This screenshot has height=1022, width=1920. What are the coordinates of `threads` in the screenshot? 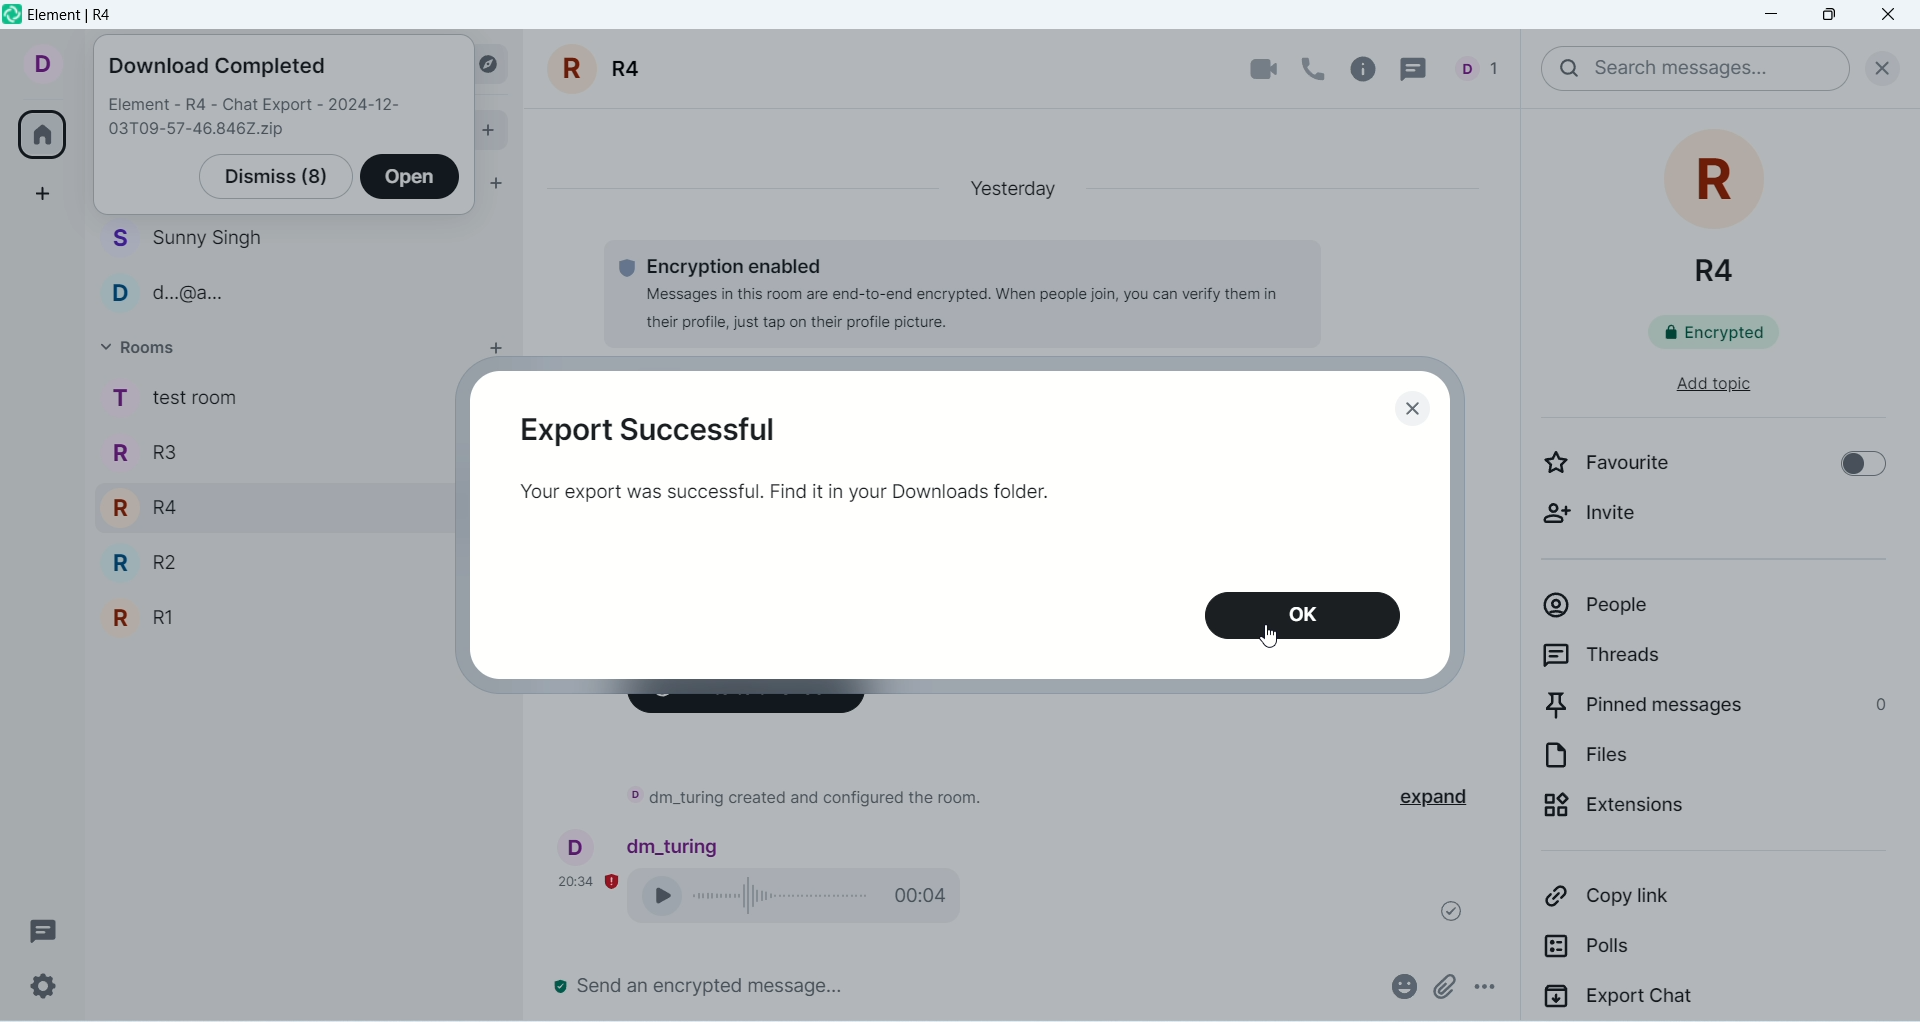 It's located at (1677, 659).